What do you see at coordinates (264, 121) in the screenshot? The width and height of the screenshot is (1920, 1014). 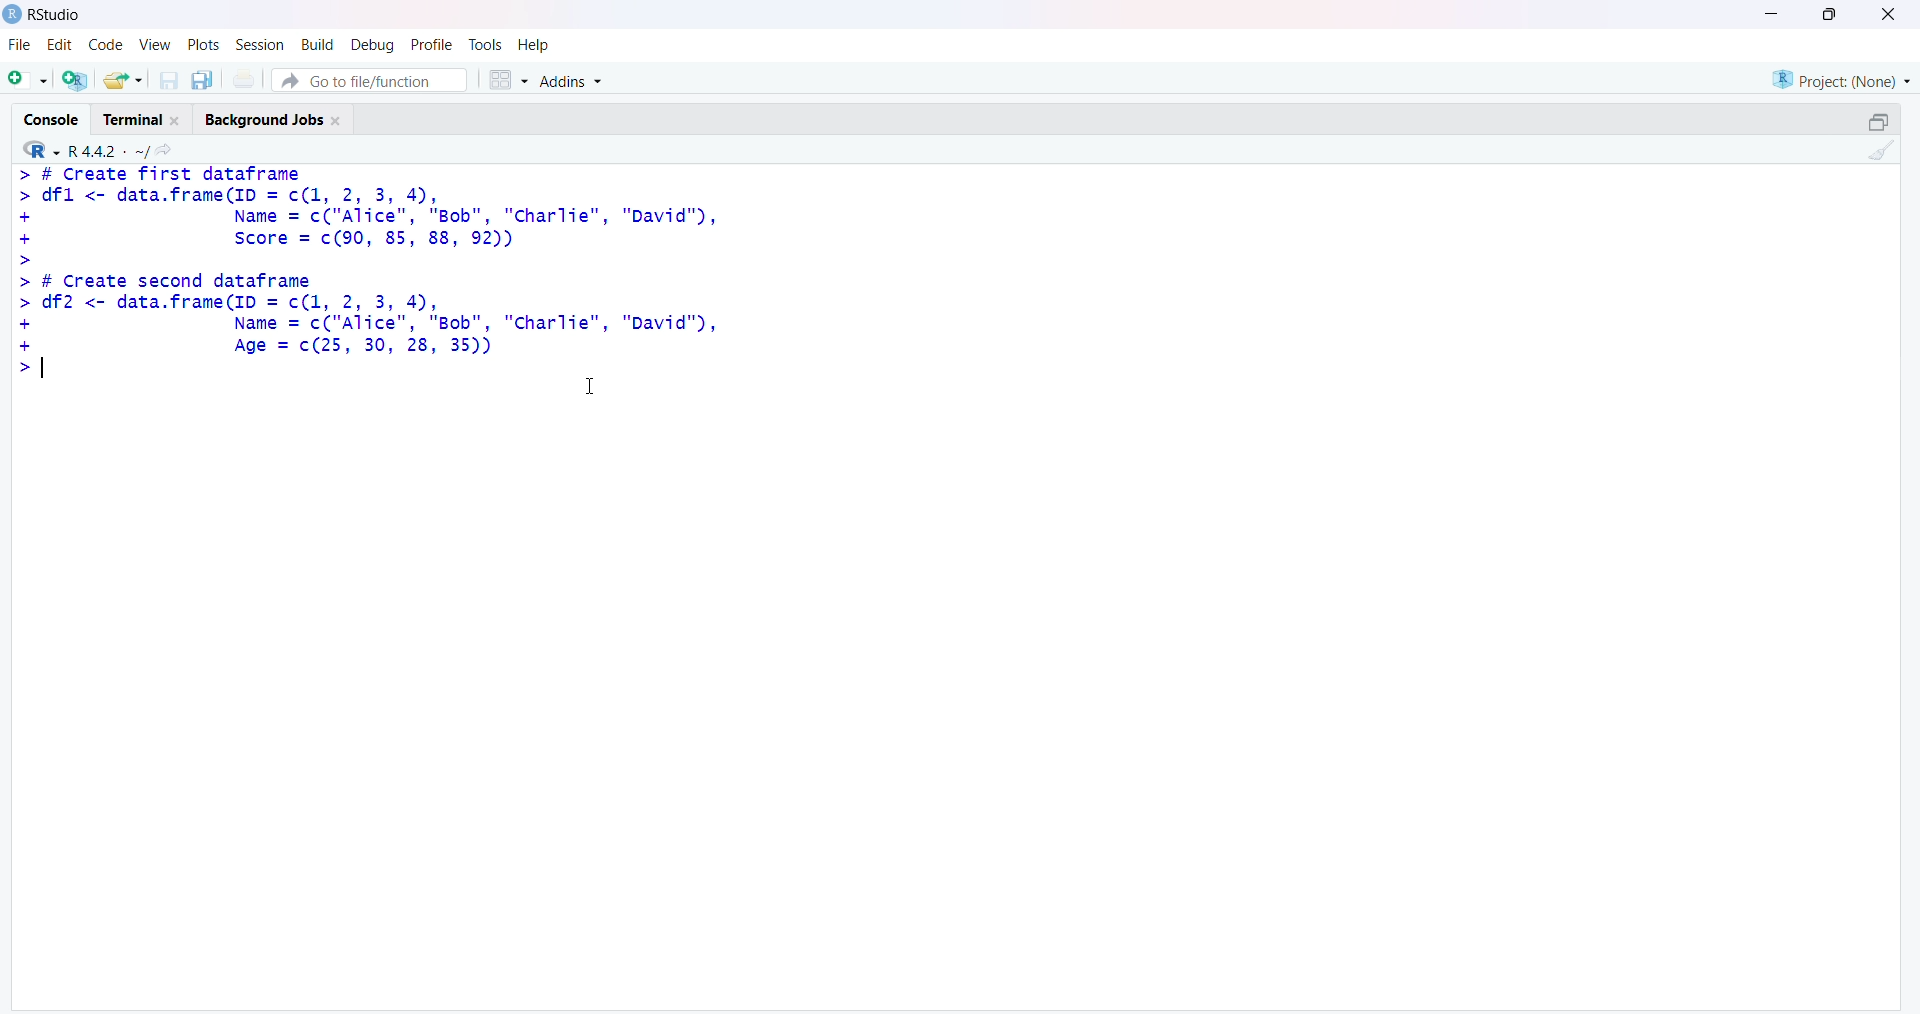 I see `Background jobs` at bounding box center [264, 121].